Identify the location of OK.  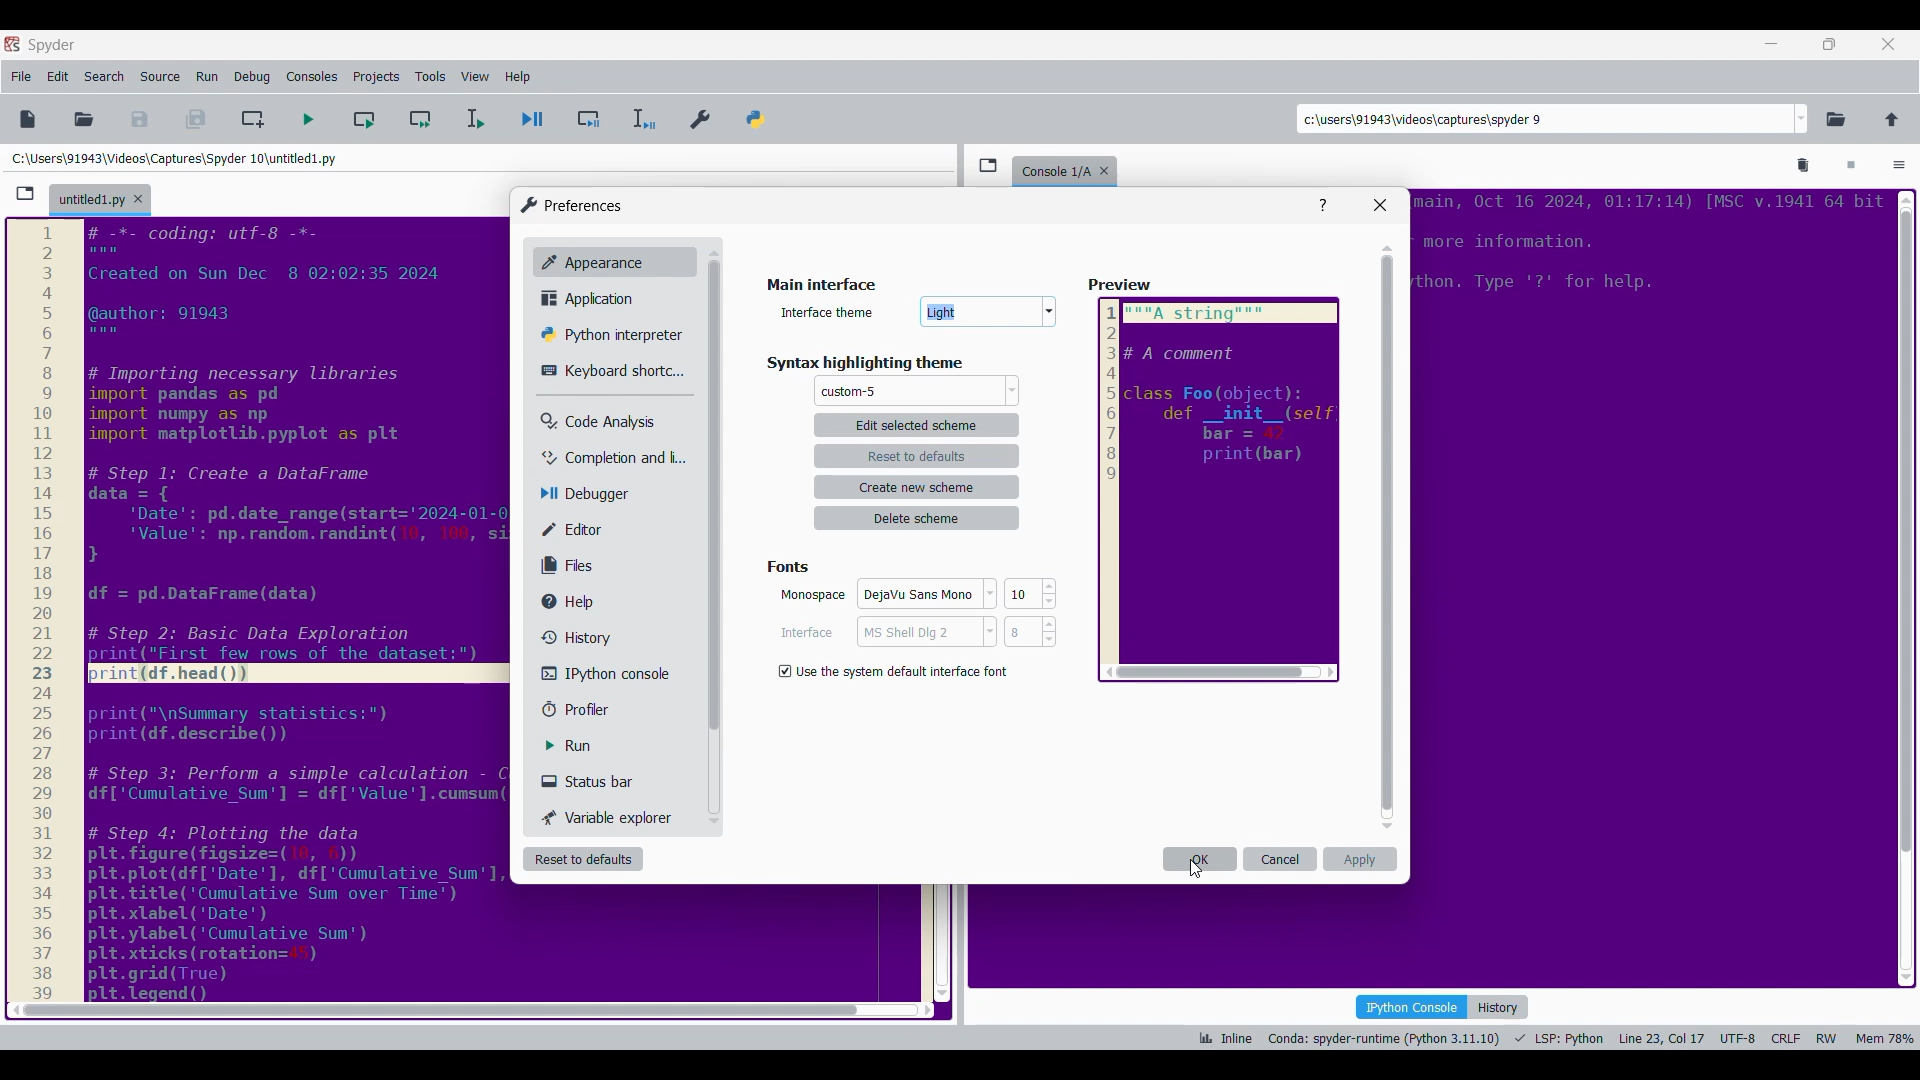
(918, 597).